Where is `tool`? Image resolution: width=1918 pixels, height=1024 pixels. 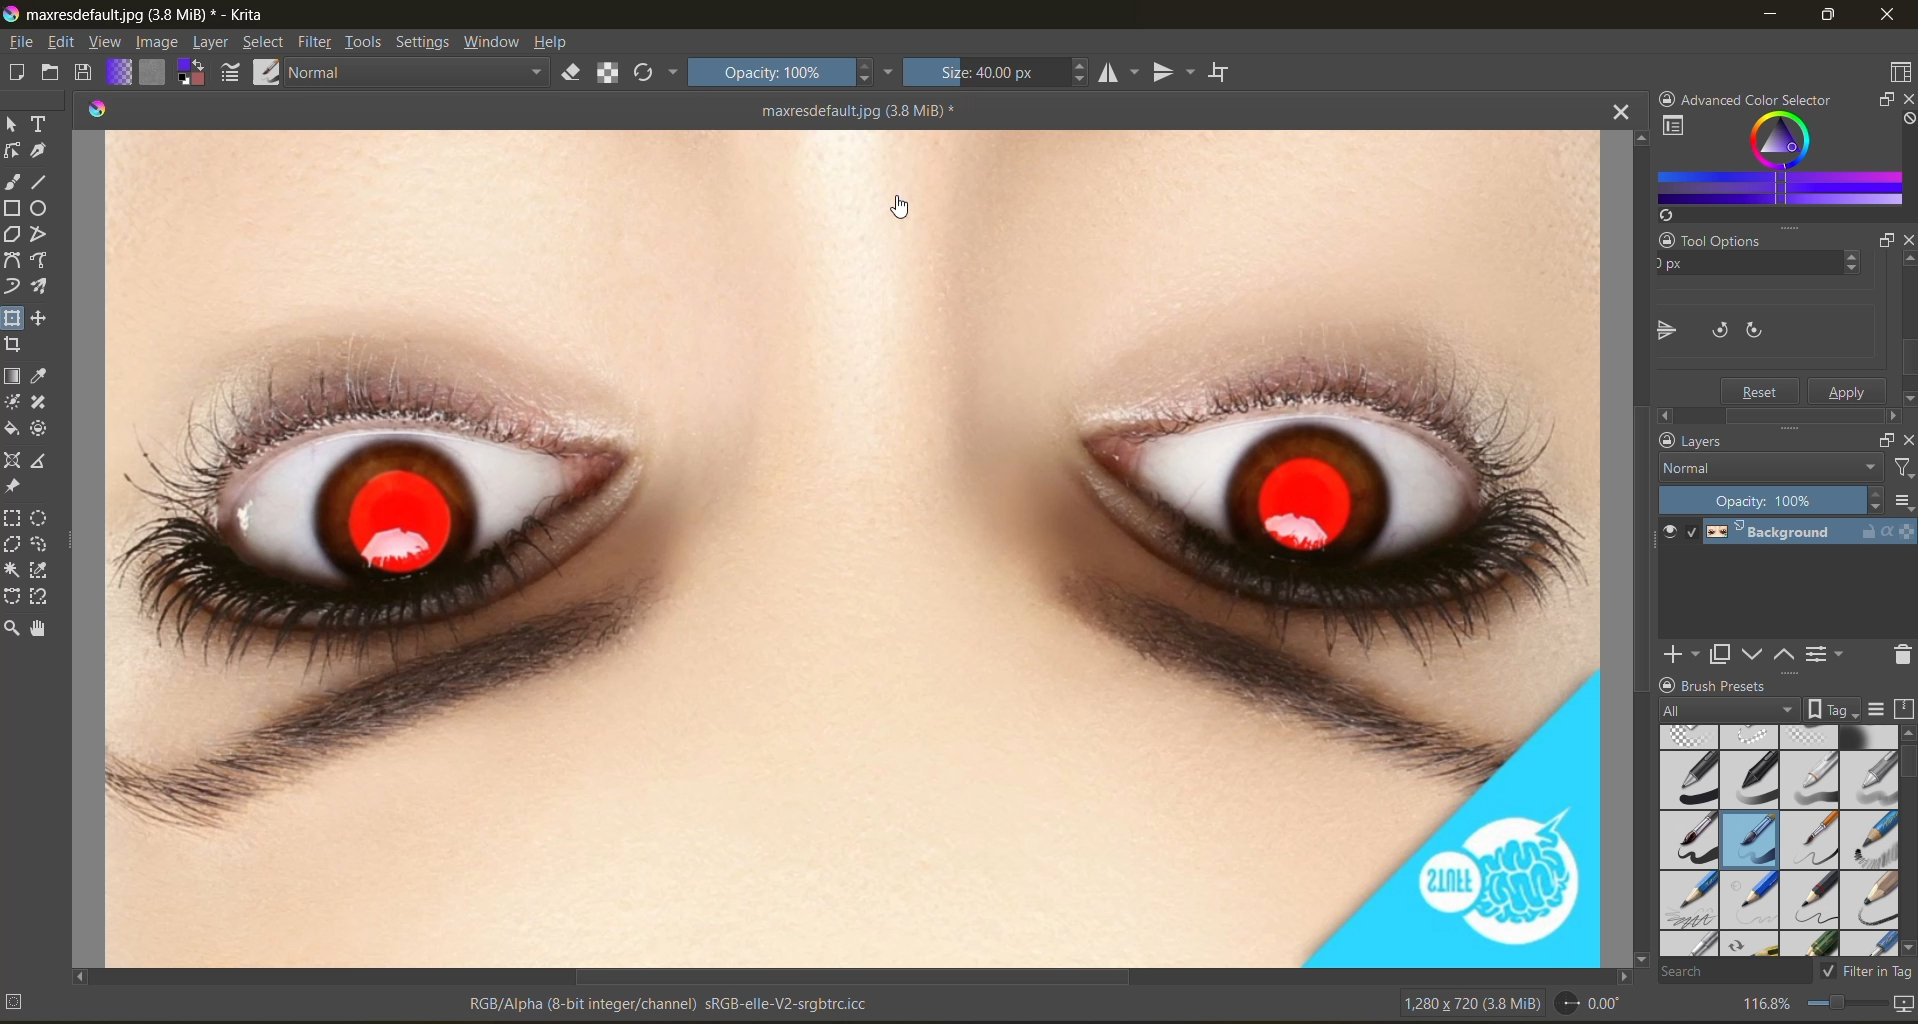
tool is located at coordinates (15, 462).